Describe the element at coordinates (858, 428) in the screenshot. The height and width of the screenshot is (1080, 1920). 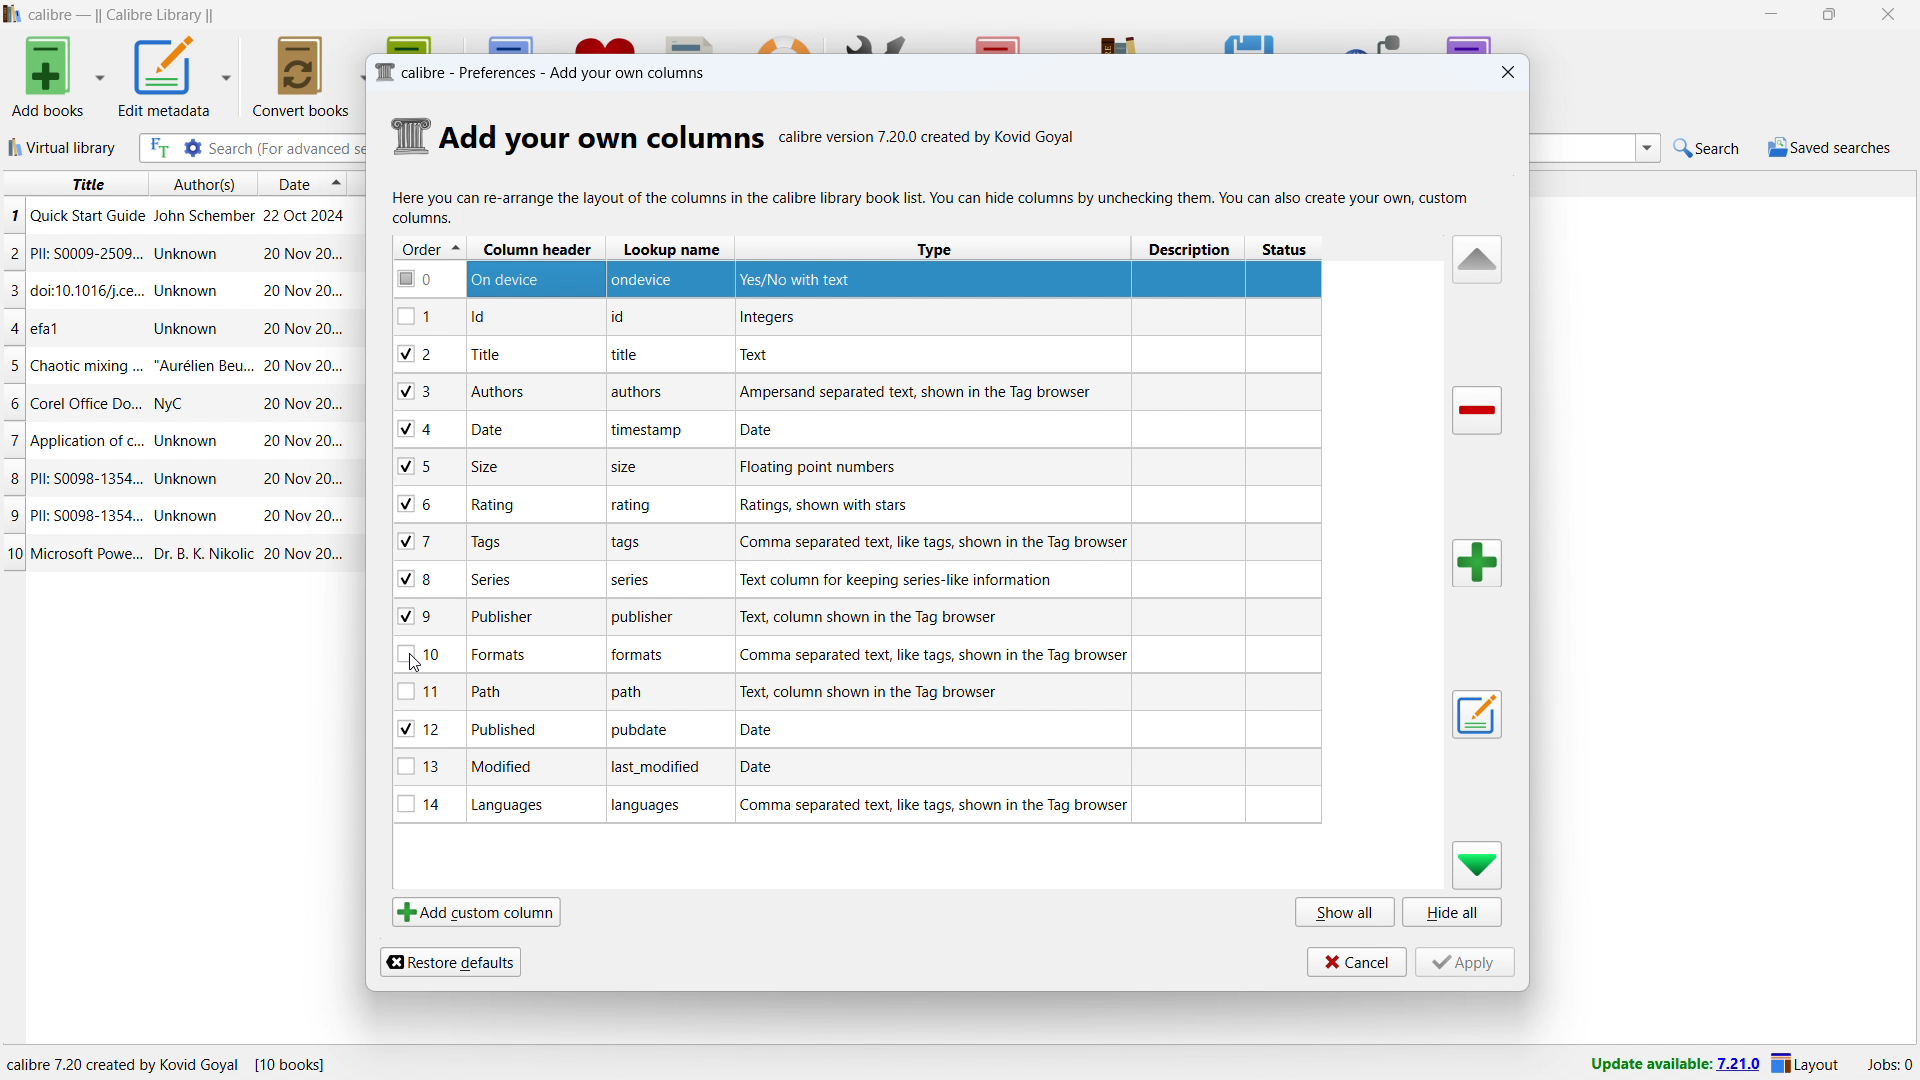
I see `Vv 4 Date timestamp Date` at that location.